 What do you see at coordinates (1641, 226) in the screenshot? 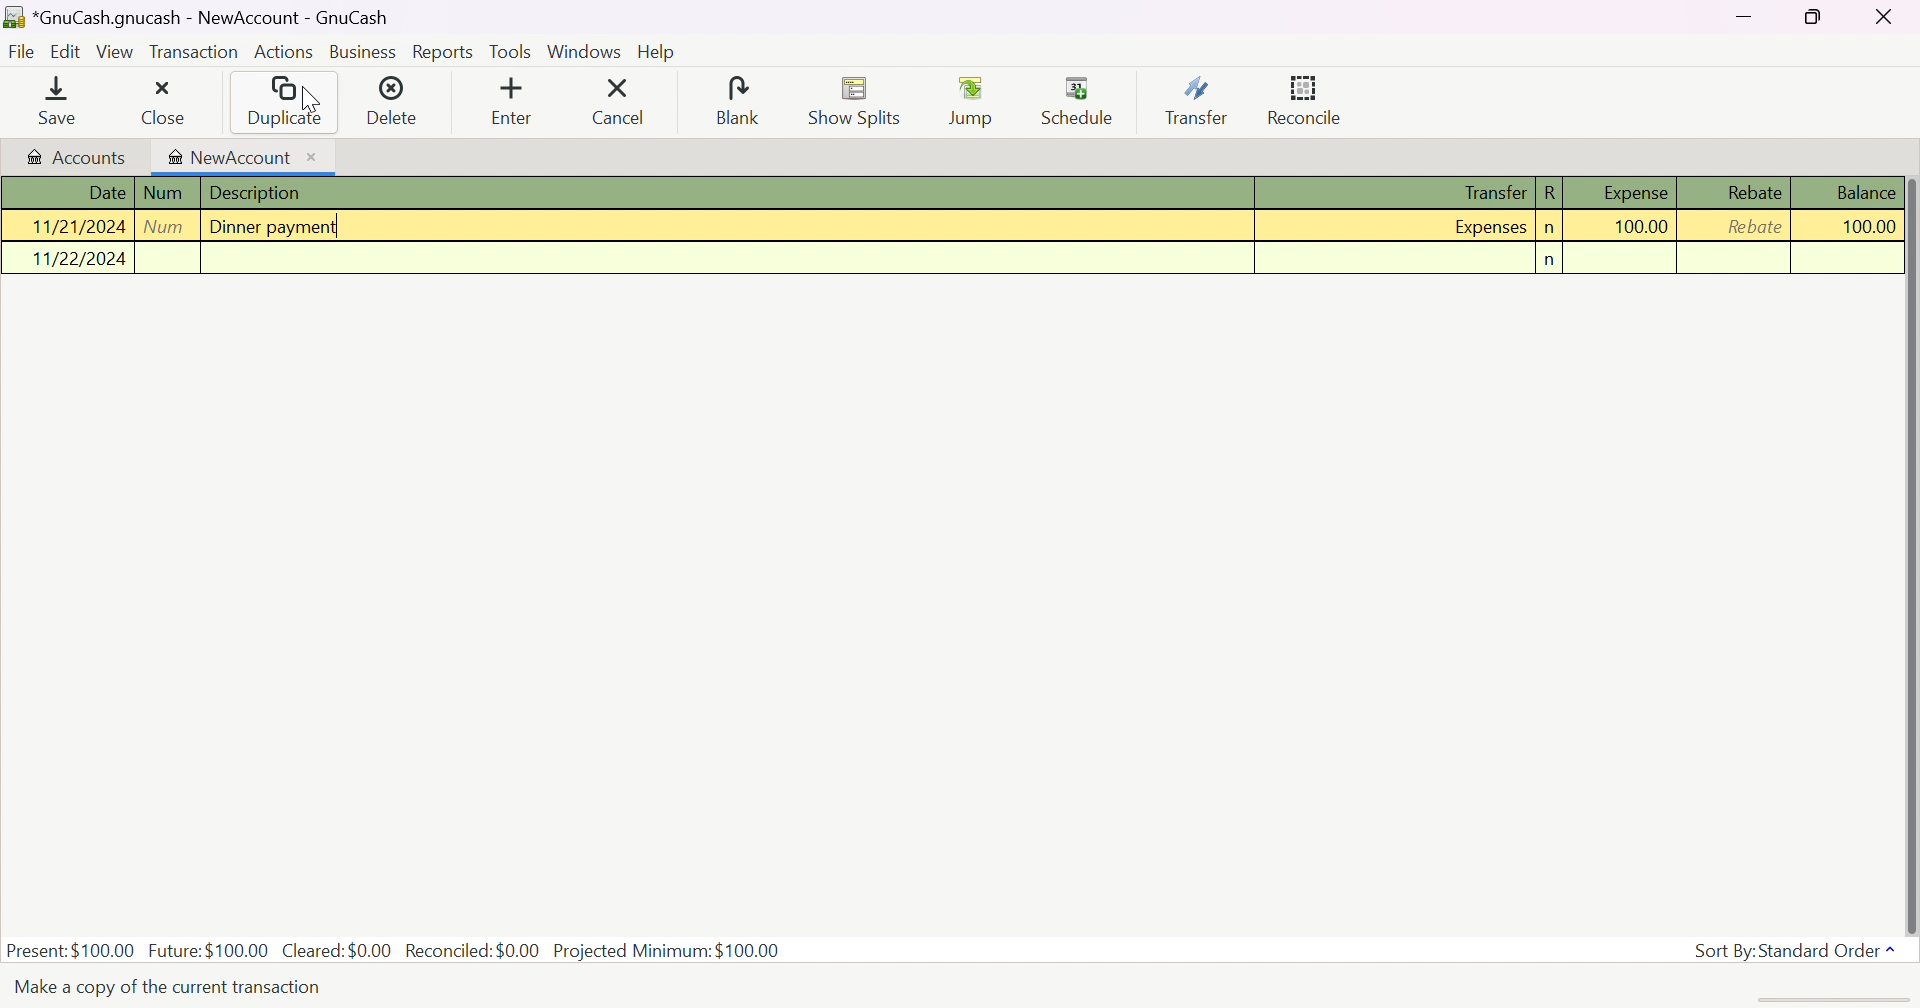
I see `100.00` at bounding box center [1641, 226].